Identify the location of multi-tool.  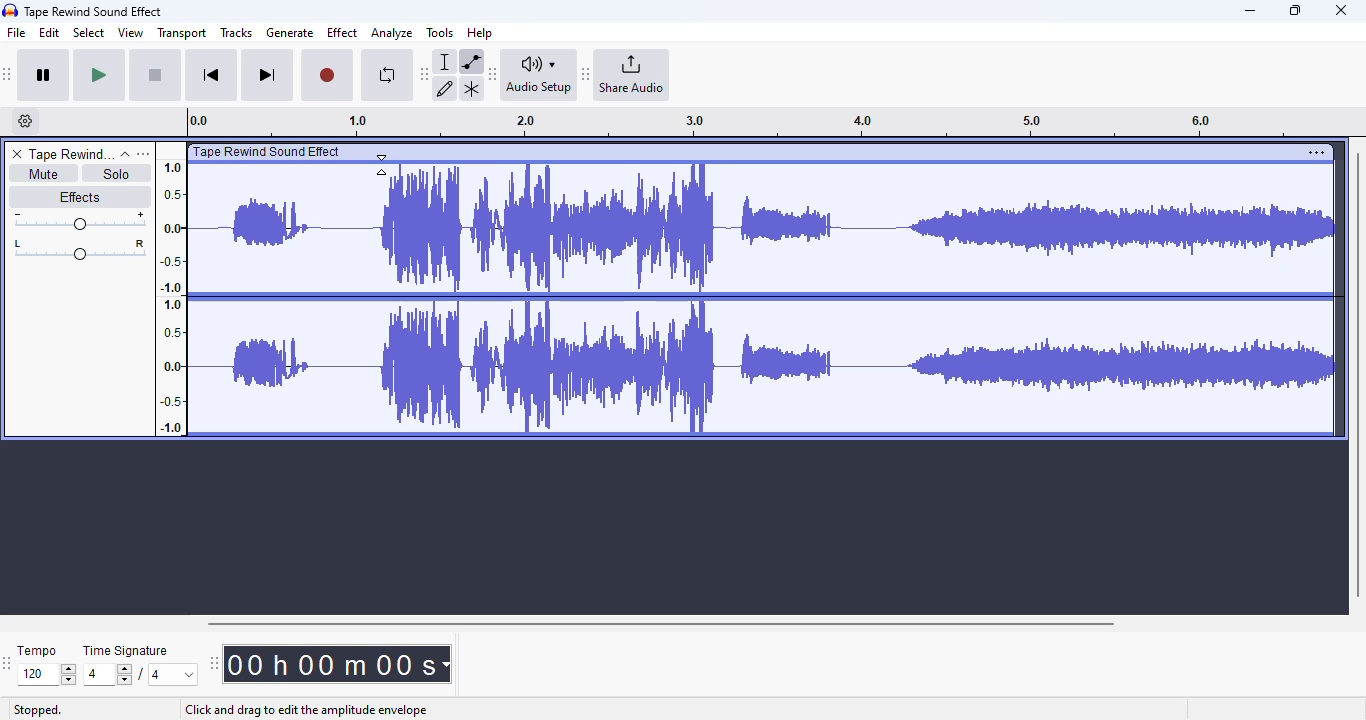
(471, 89).